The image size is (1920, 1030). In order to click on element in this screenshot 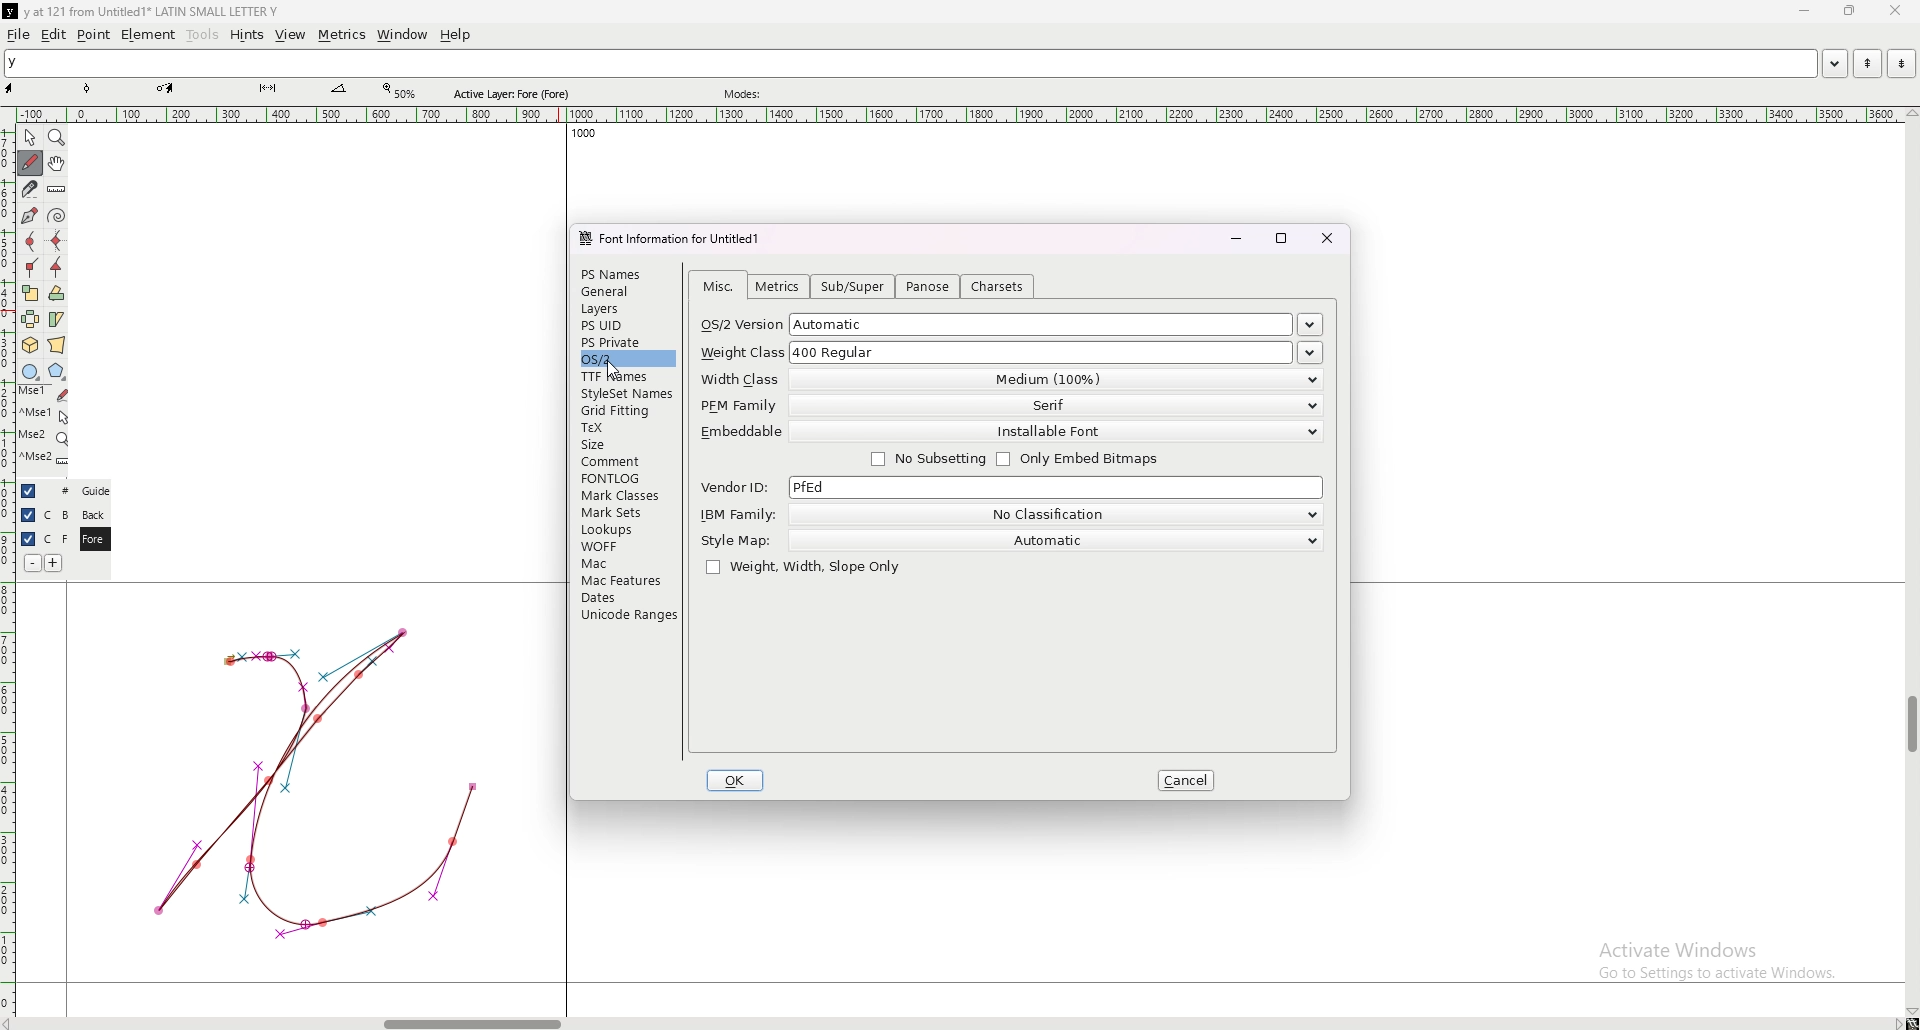, I will do `click(148, 34)`.